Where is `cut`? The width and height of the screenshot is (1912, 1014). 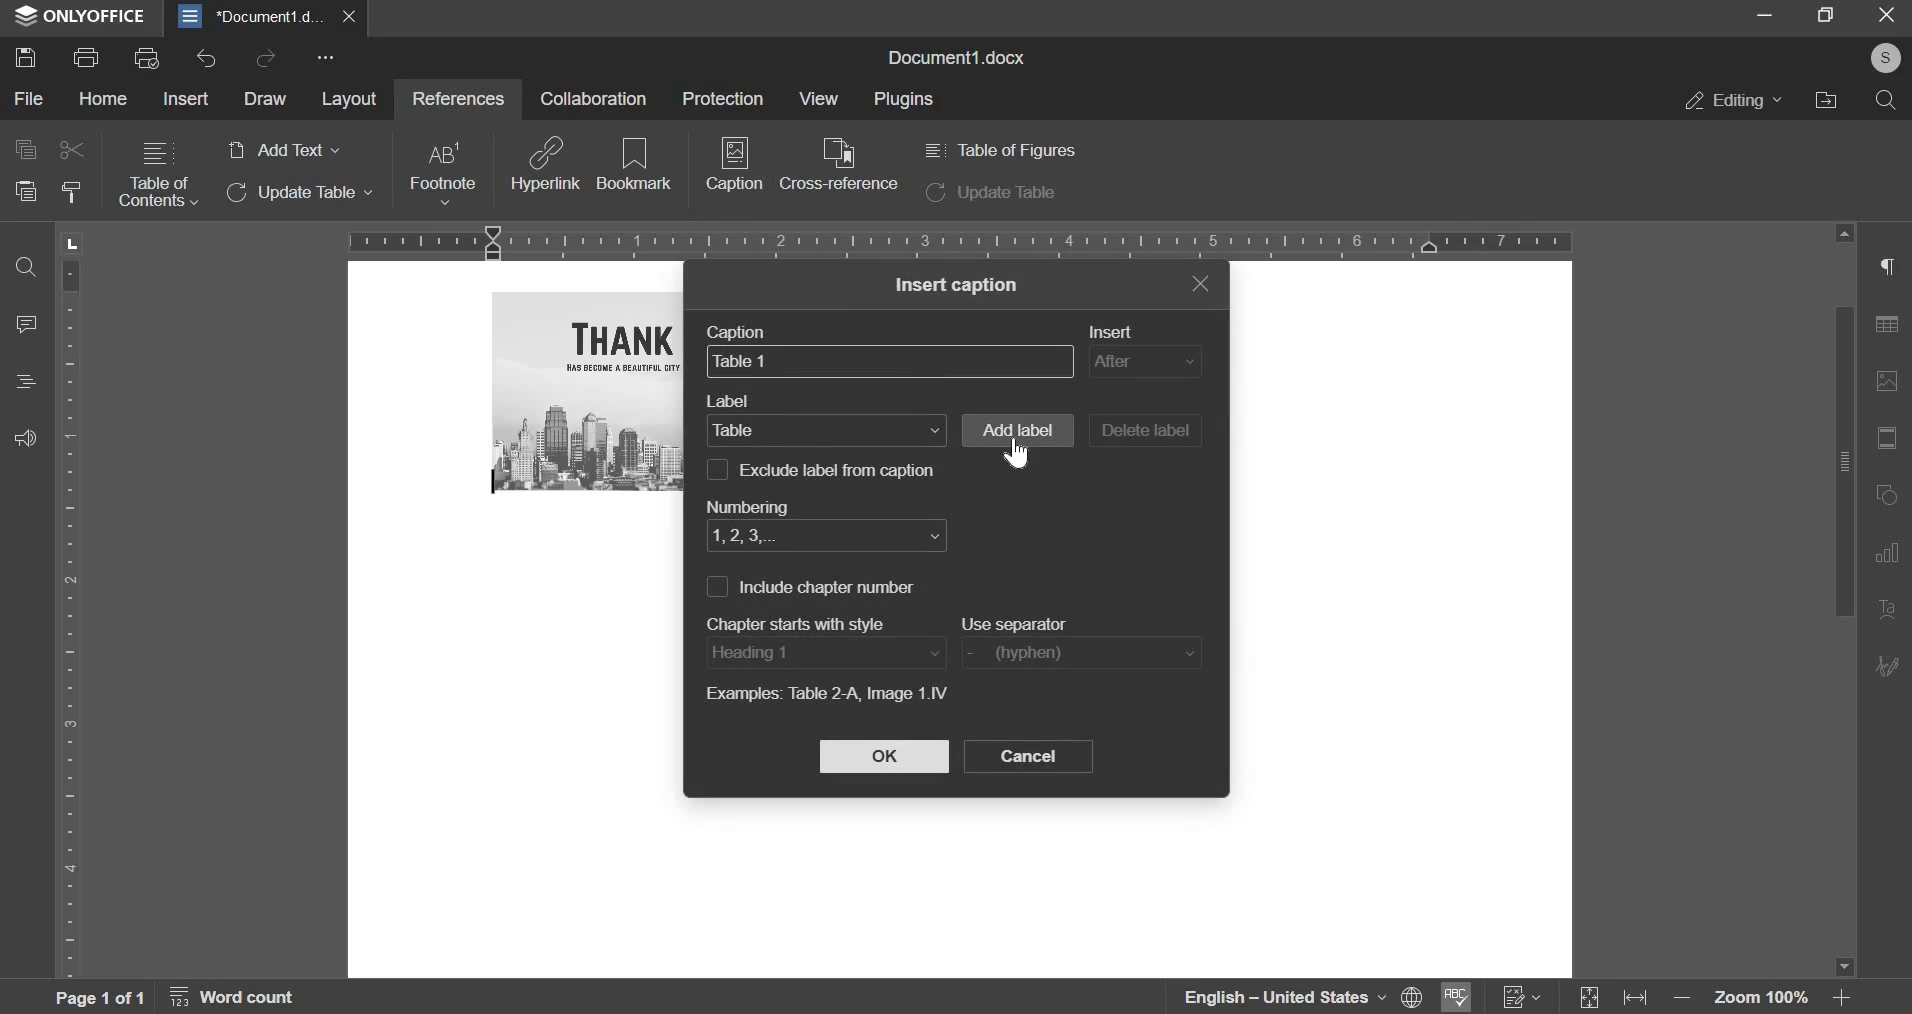 cut is located at coordinates (73, 150).